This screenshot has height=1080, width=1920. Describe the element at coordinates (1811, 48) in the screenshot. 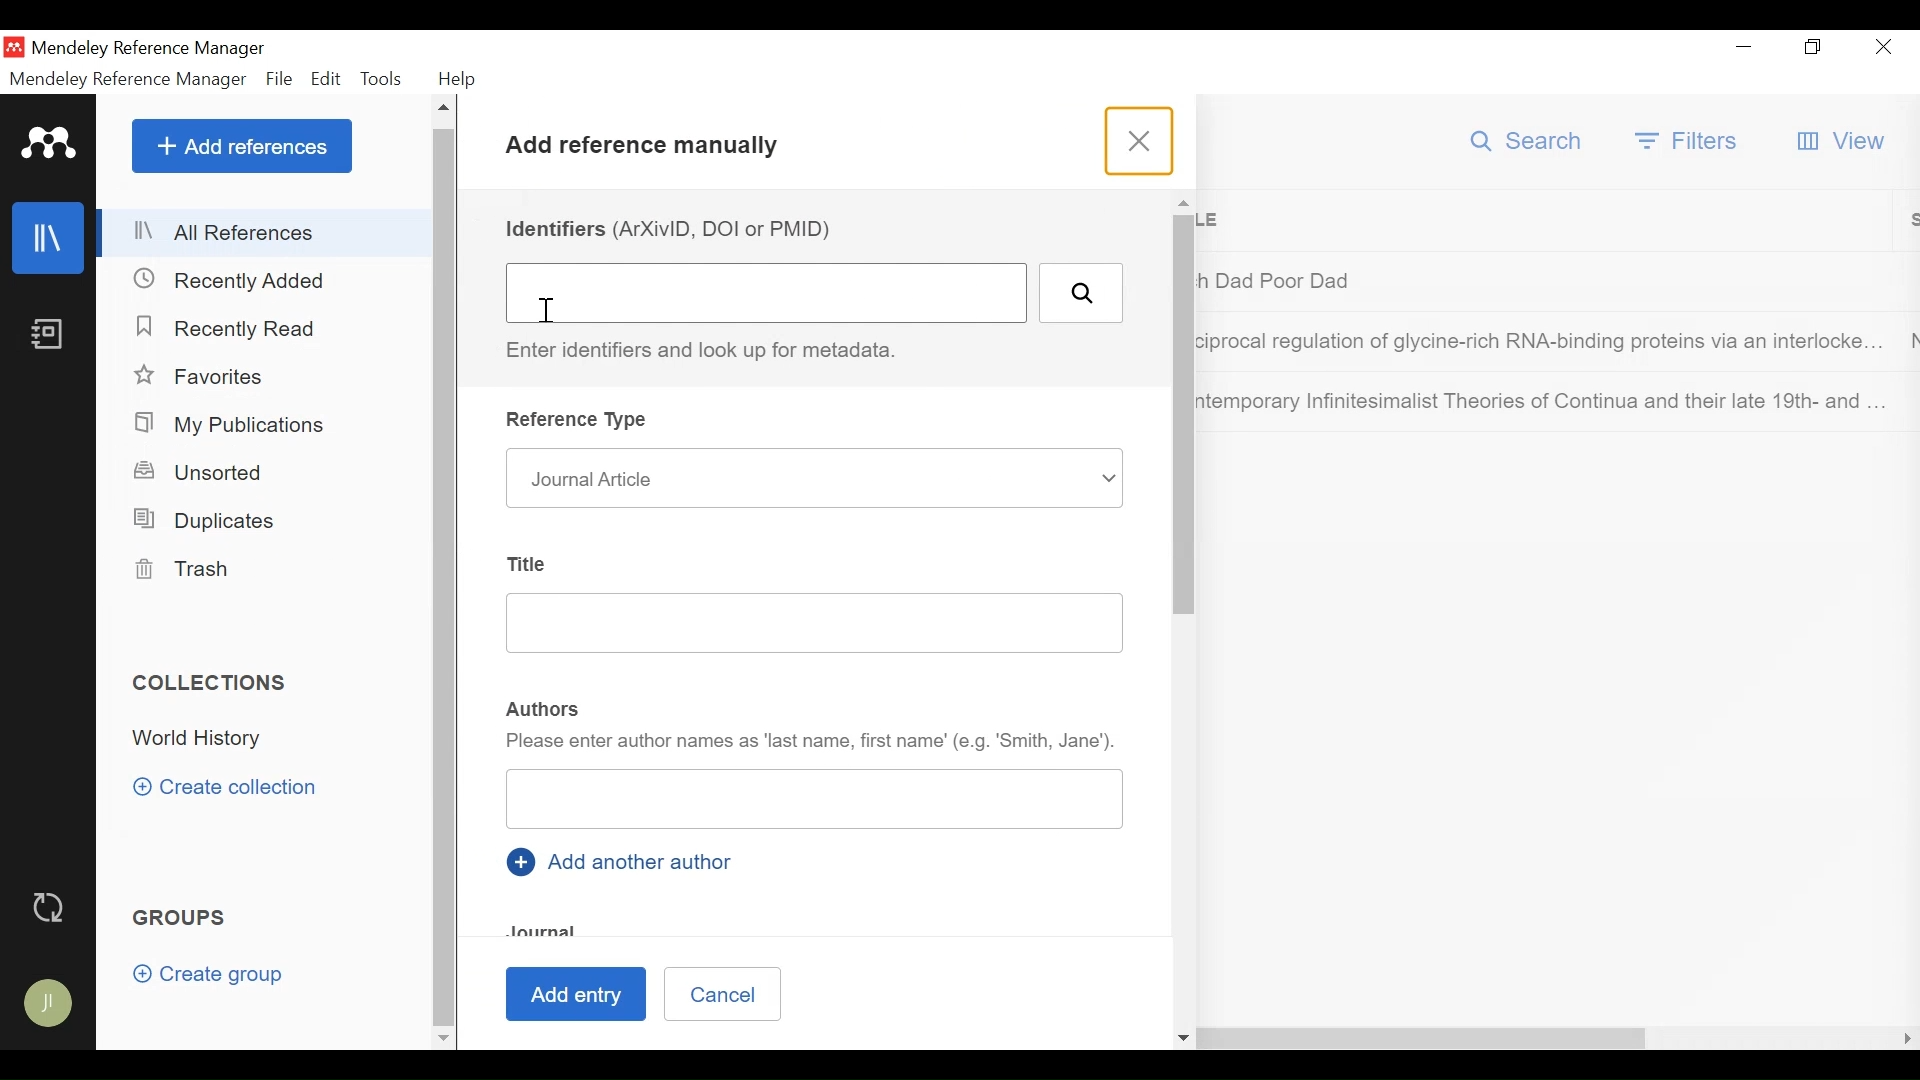

I see `Restore` at that location.